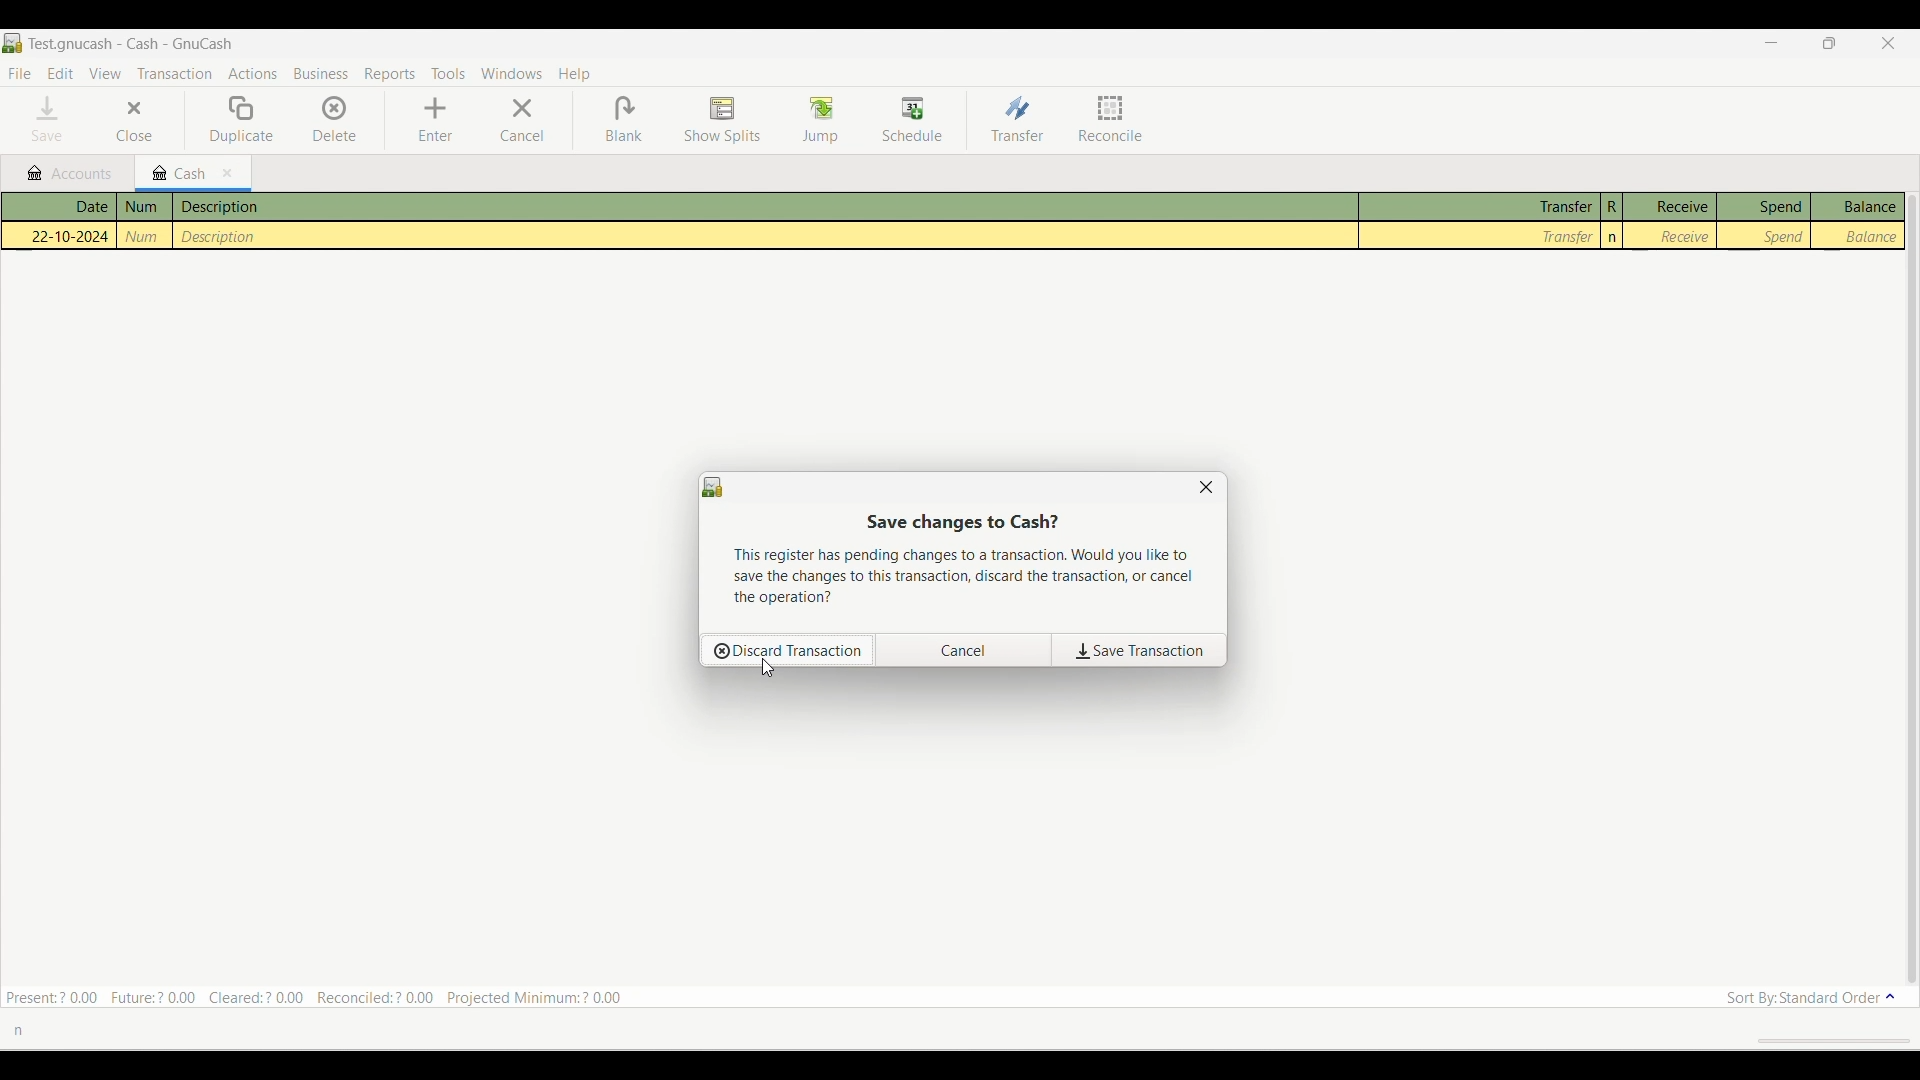 This screenshot has width=1920, height=1080. Describe the element at coordinates (133, 43) in the screenshot. I see `Name of current tab` at that location.